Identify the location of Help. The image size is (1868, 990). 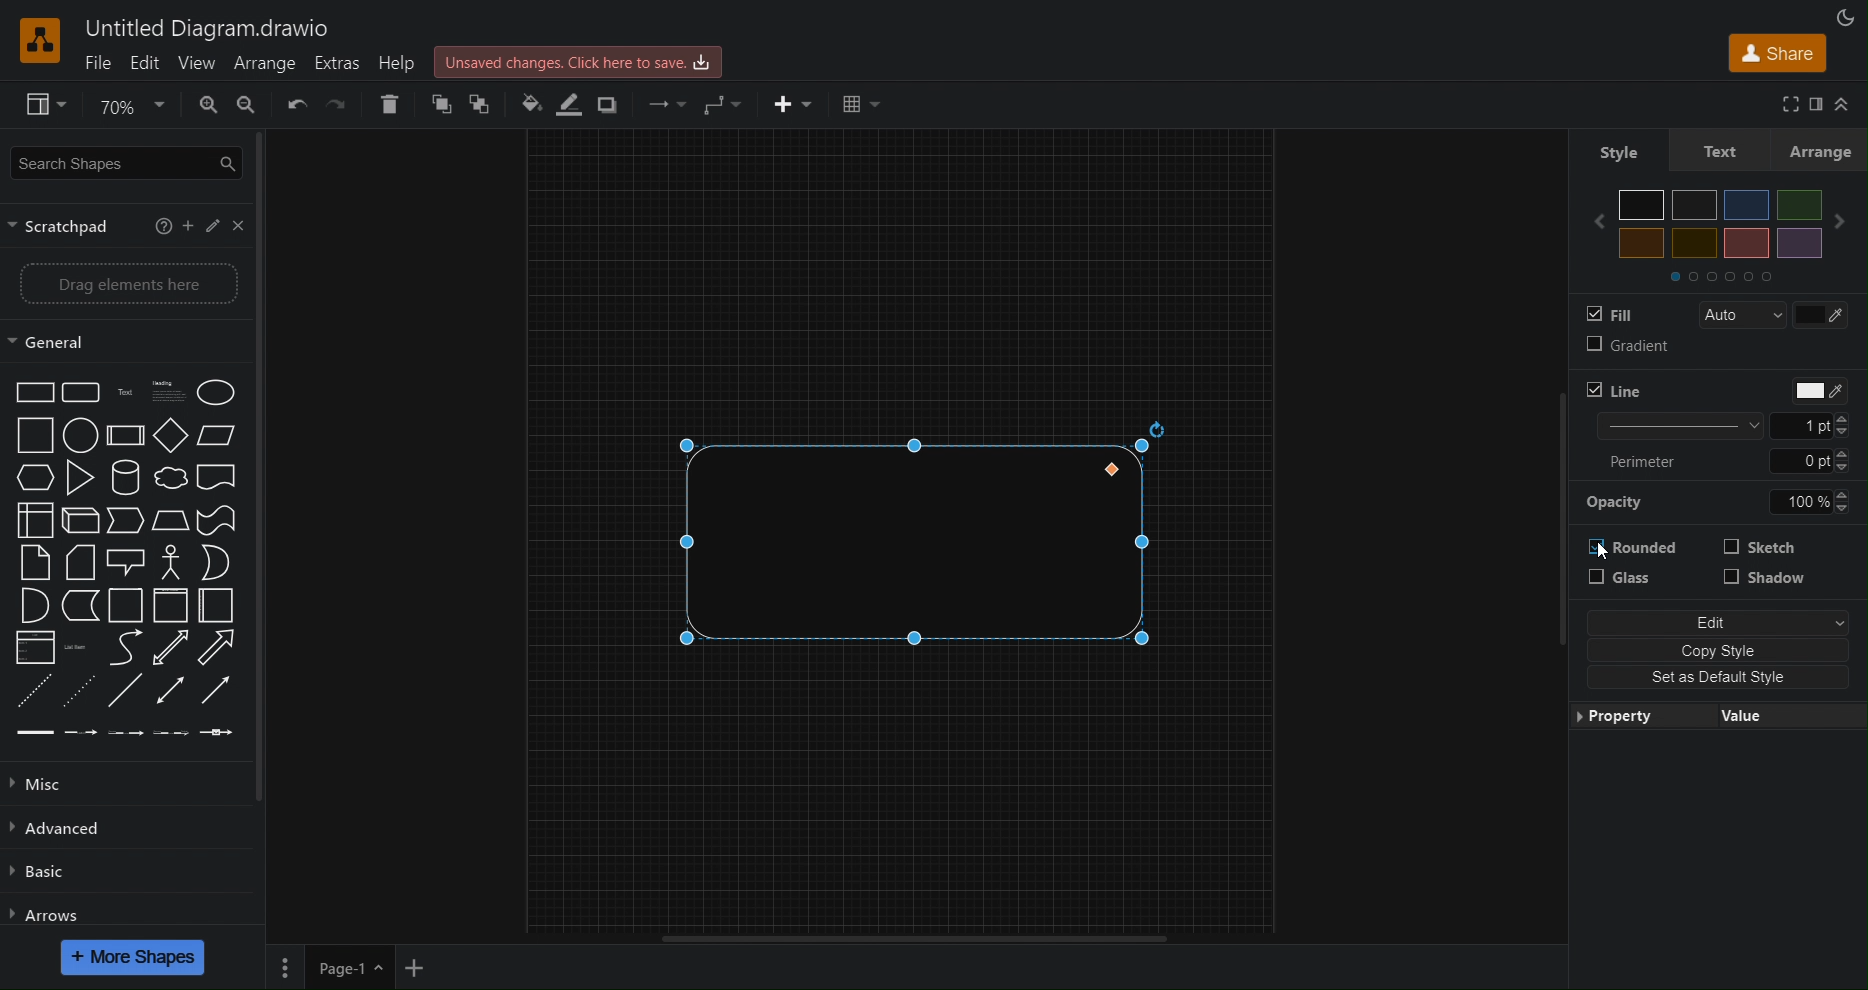
(403, 64).